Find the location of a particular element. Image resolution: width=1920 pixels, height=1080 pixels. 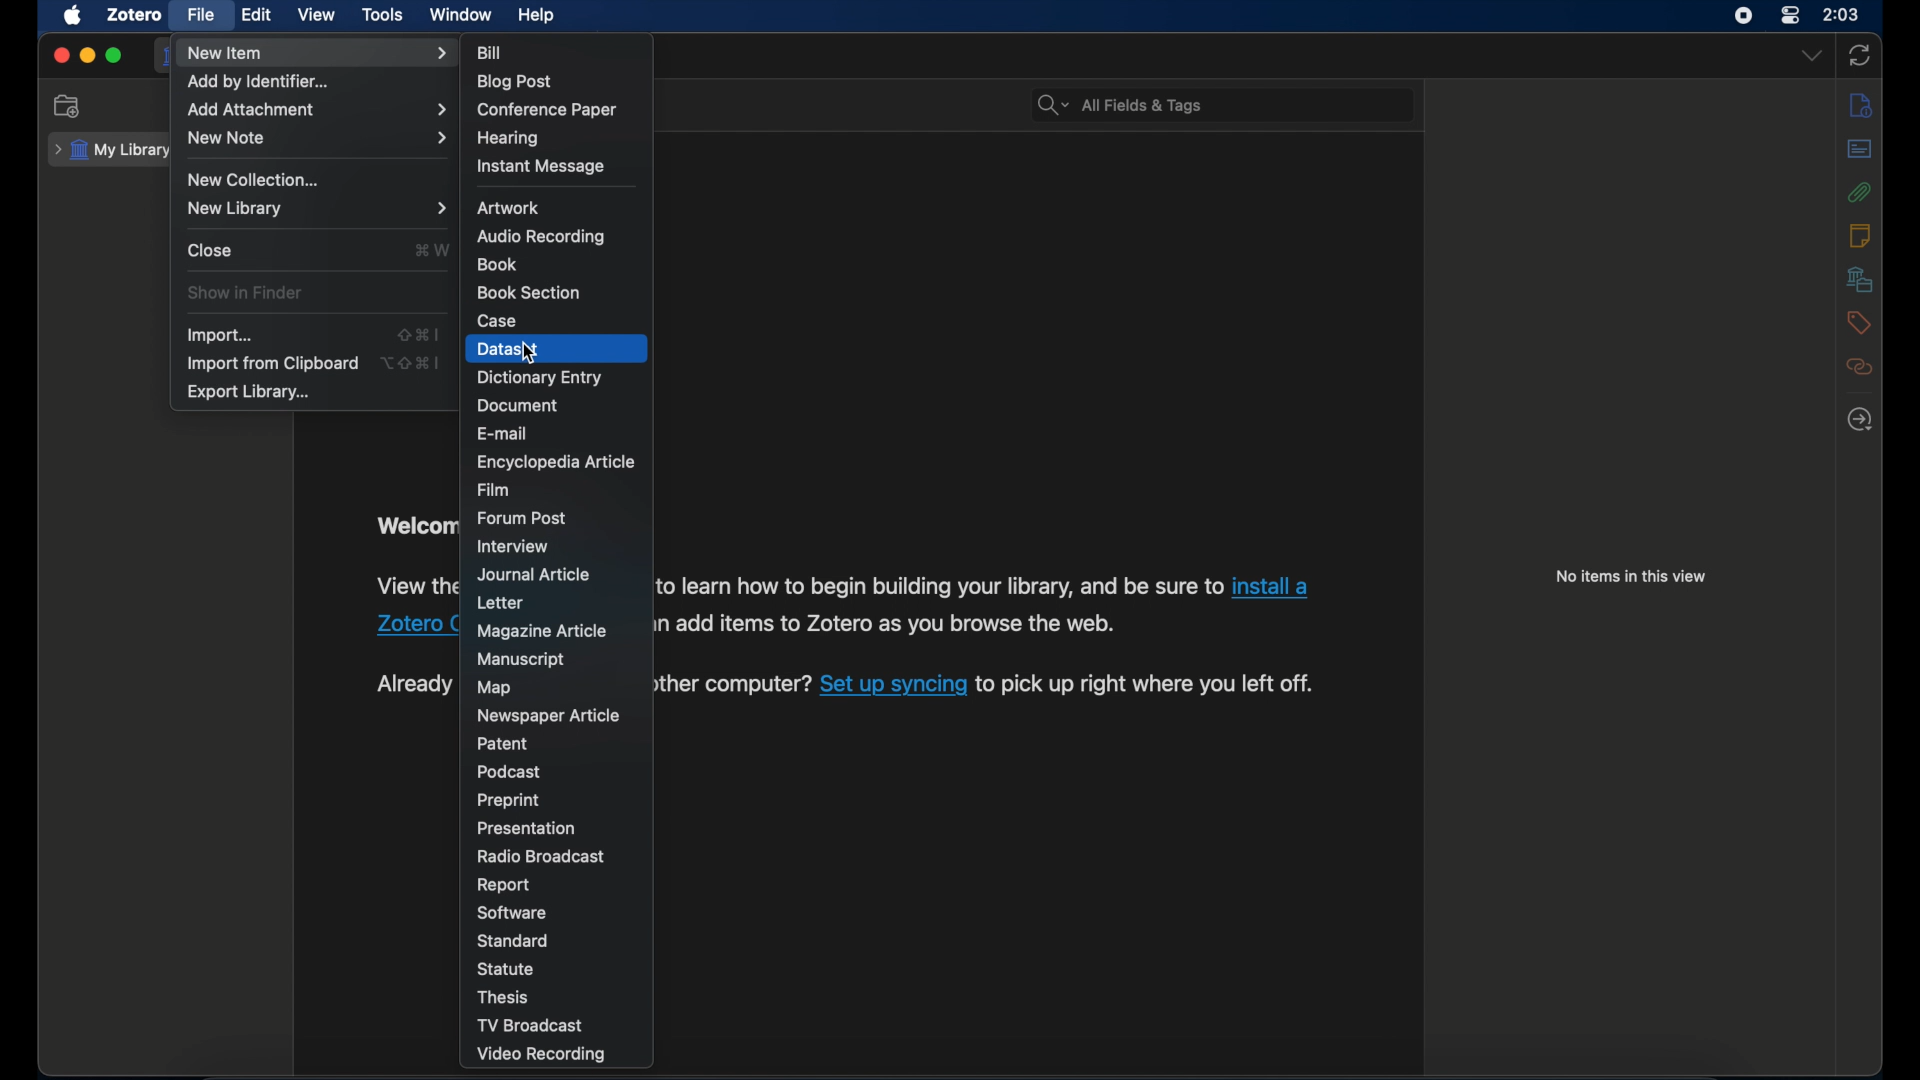

instant message is located at coordinates (539, 167).